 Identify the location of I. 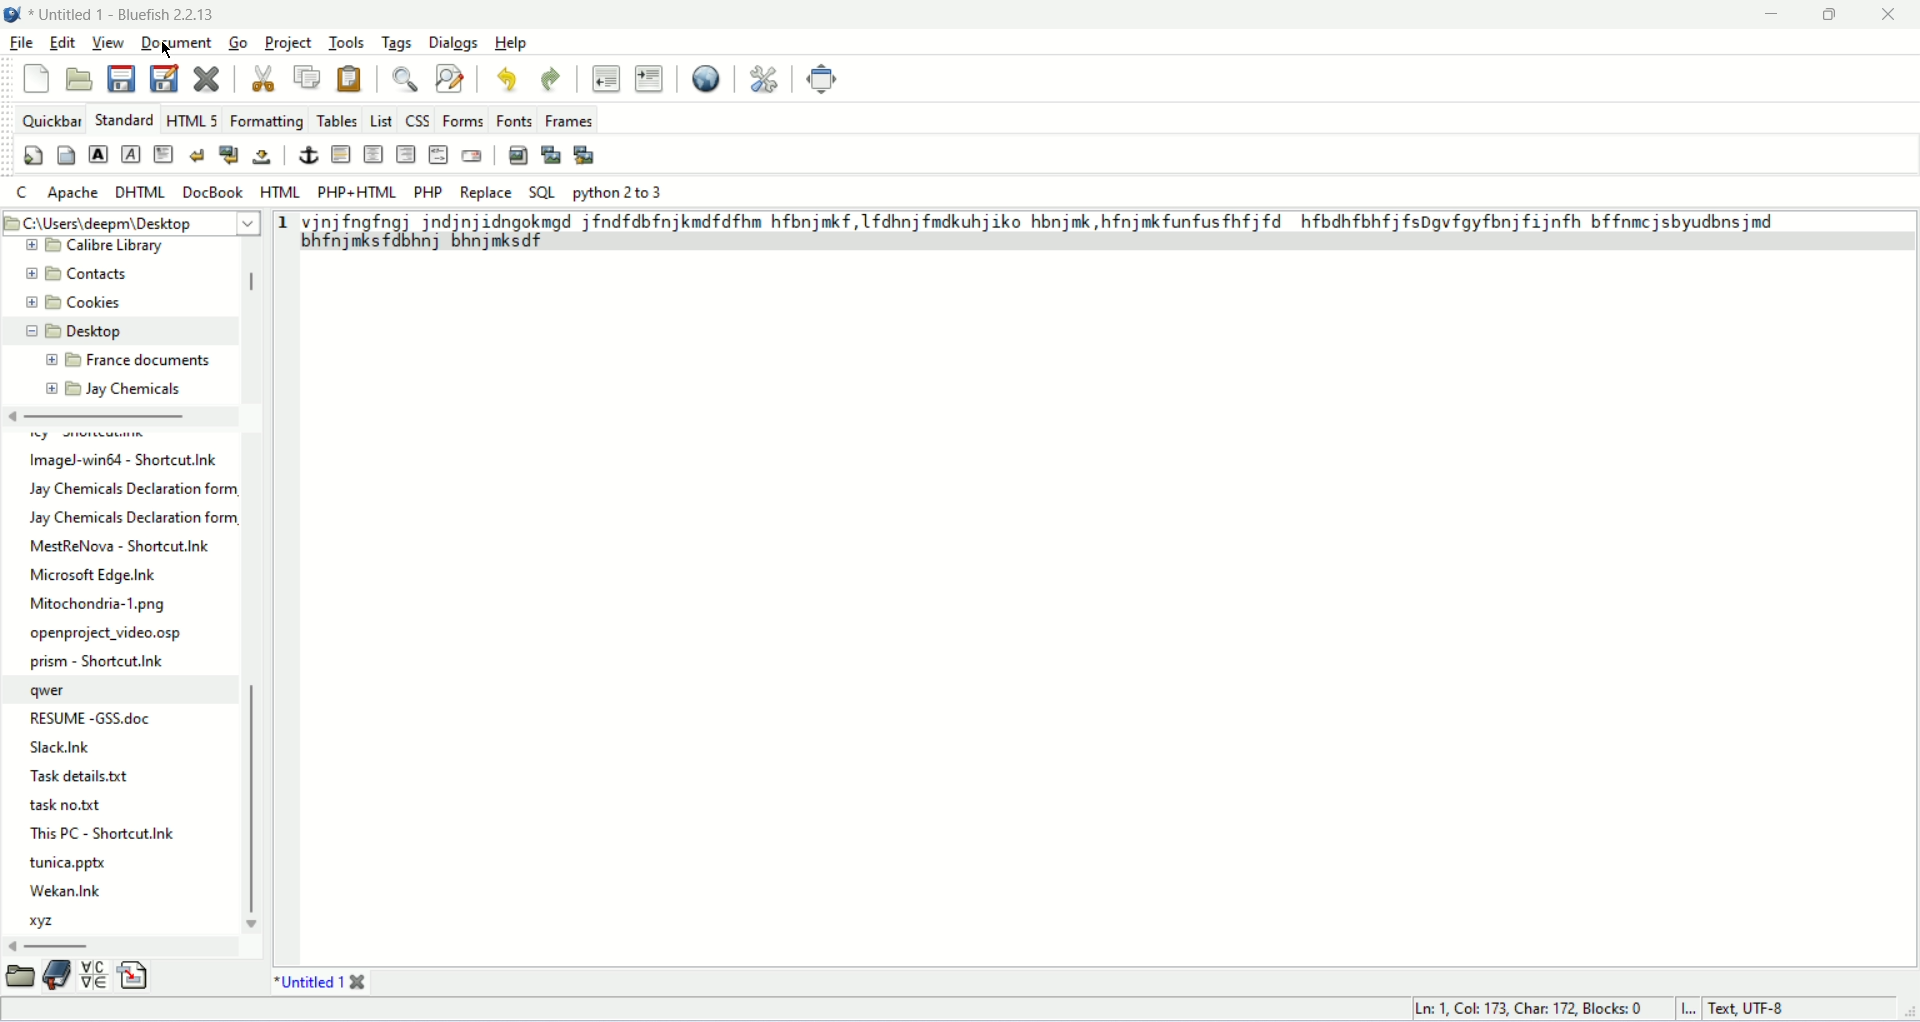
(1691, 1008).